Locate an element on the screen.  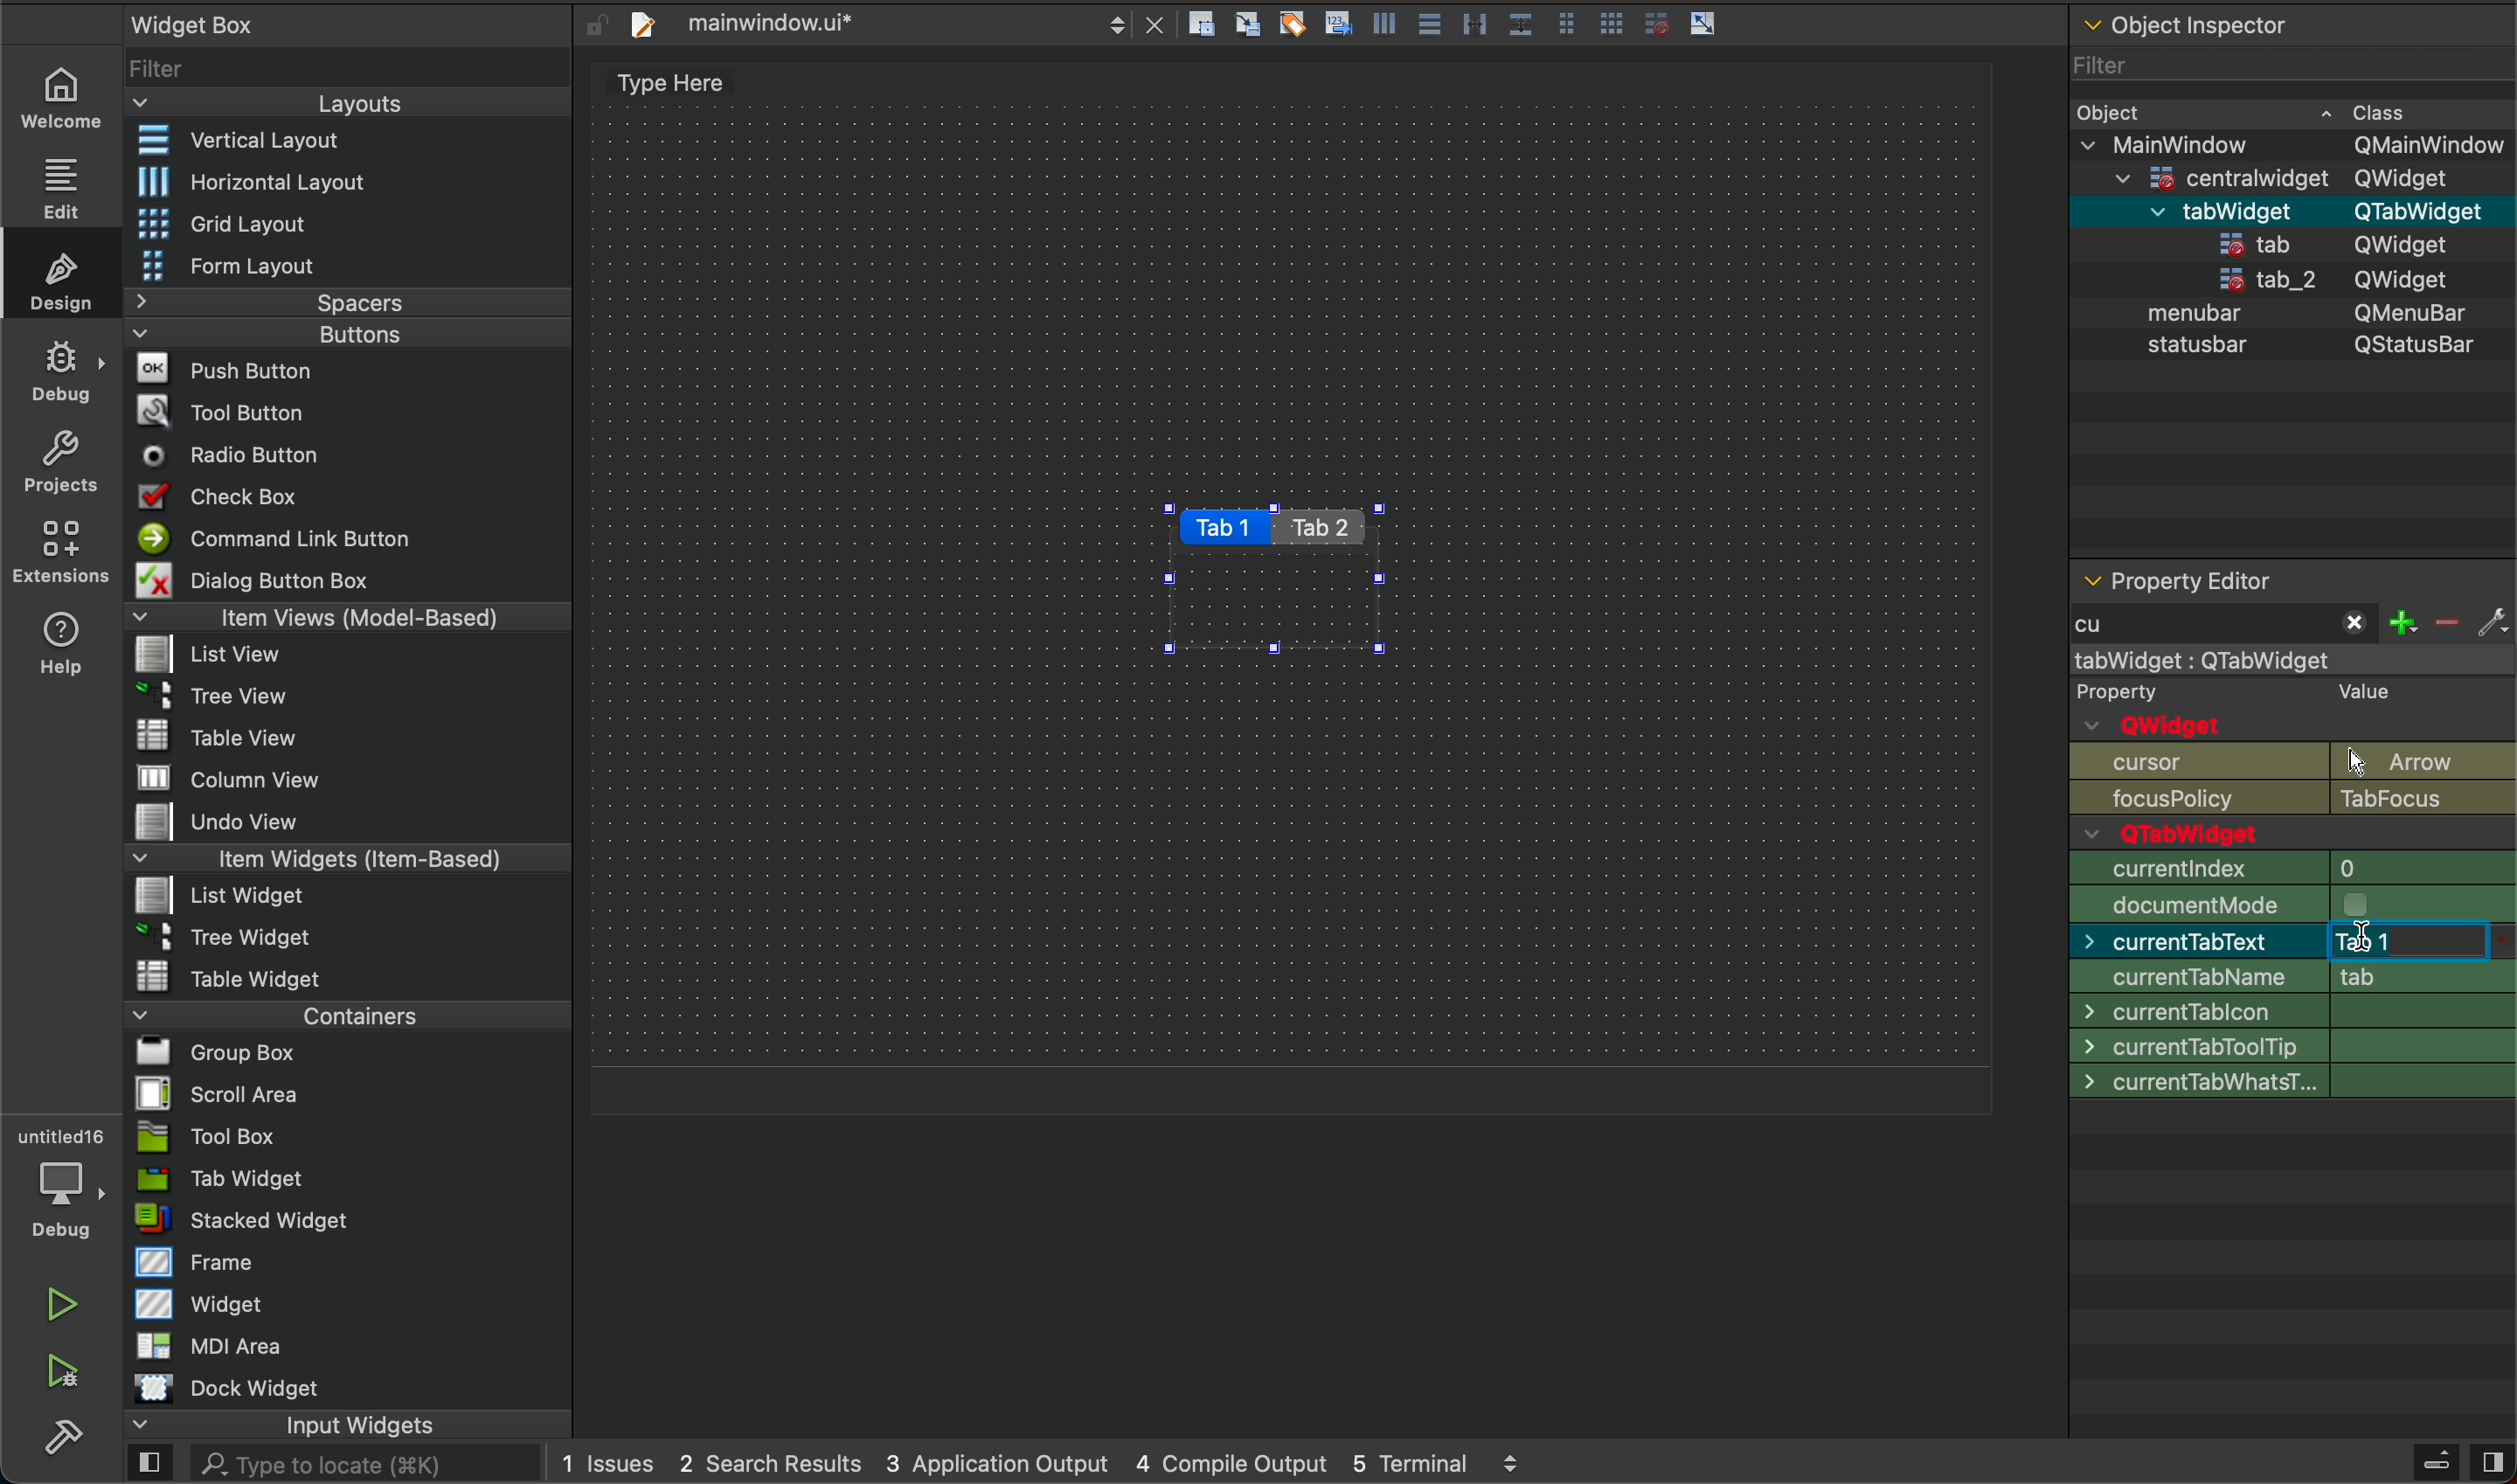
welcome is located at coordinates (57, 99).